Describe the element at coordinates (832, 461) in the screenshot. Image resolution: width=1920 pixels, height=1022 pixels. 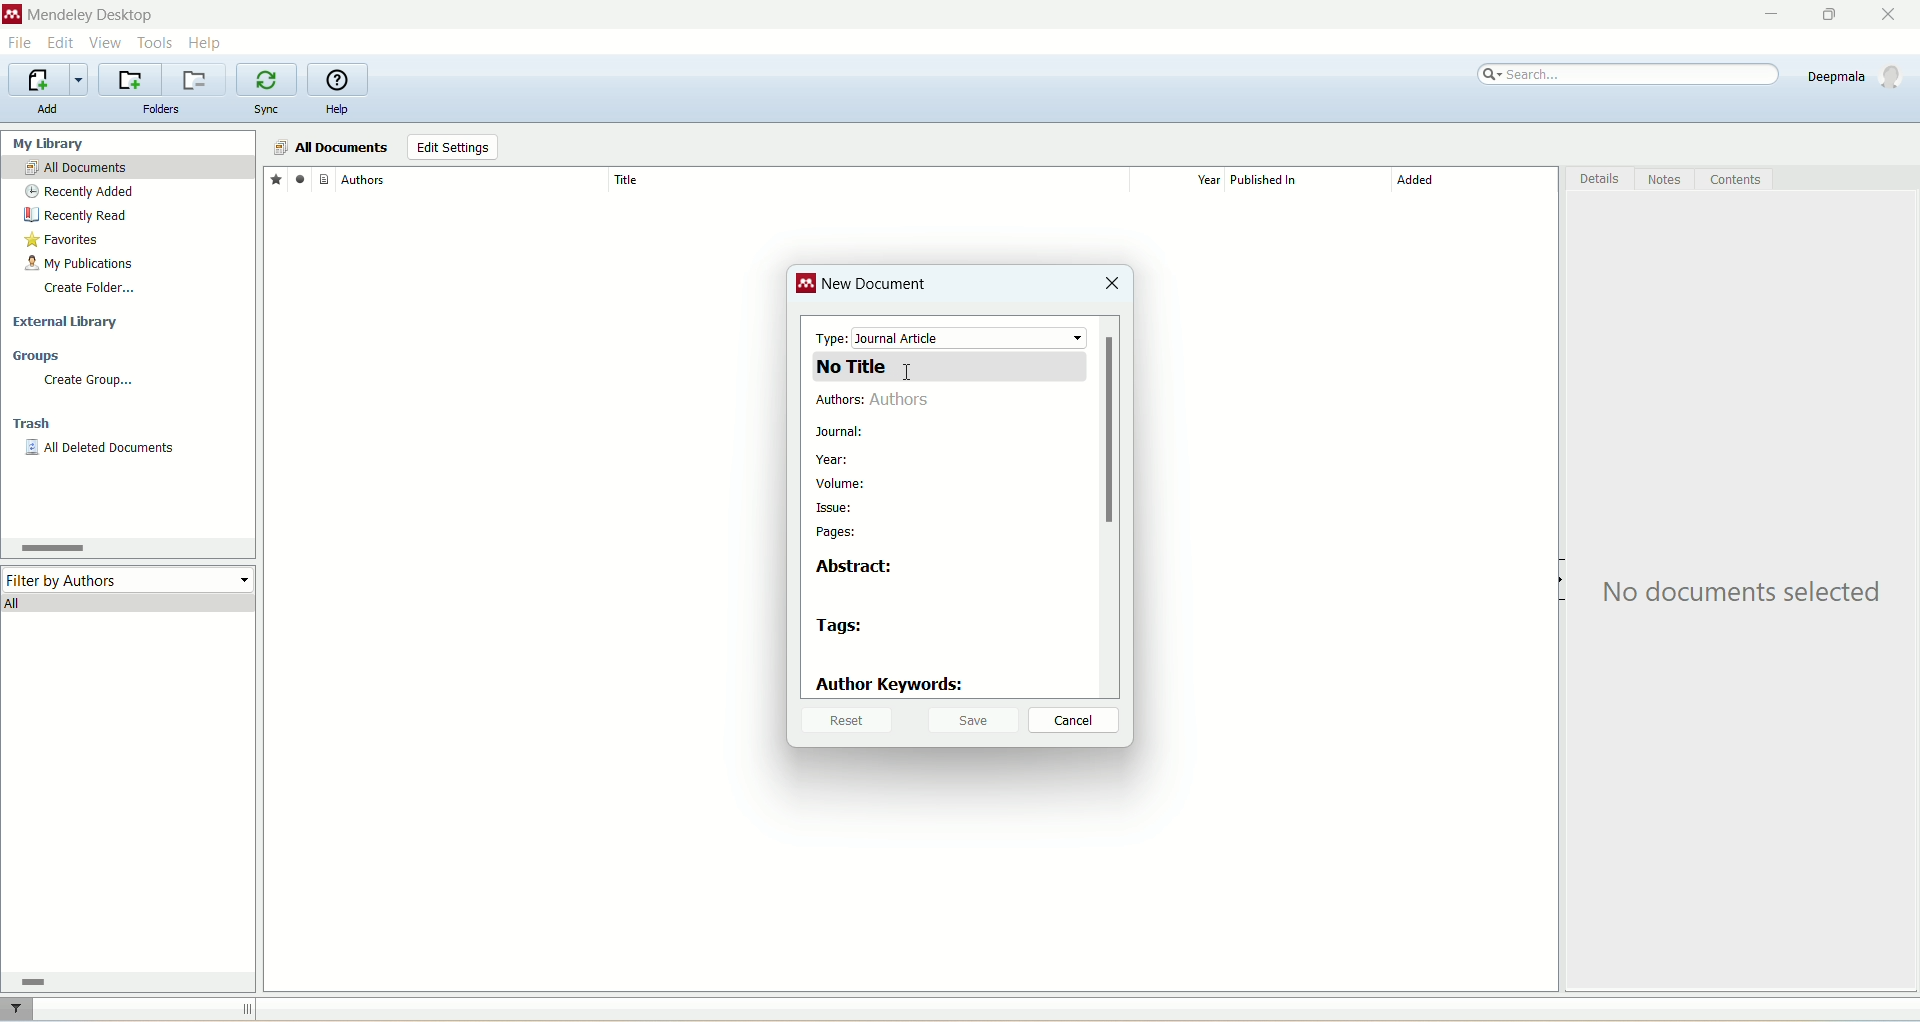
I see `year` at that location.